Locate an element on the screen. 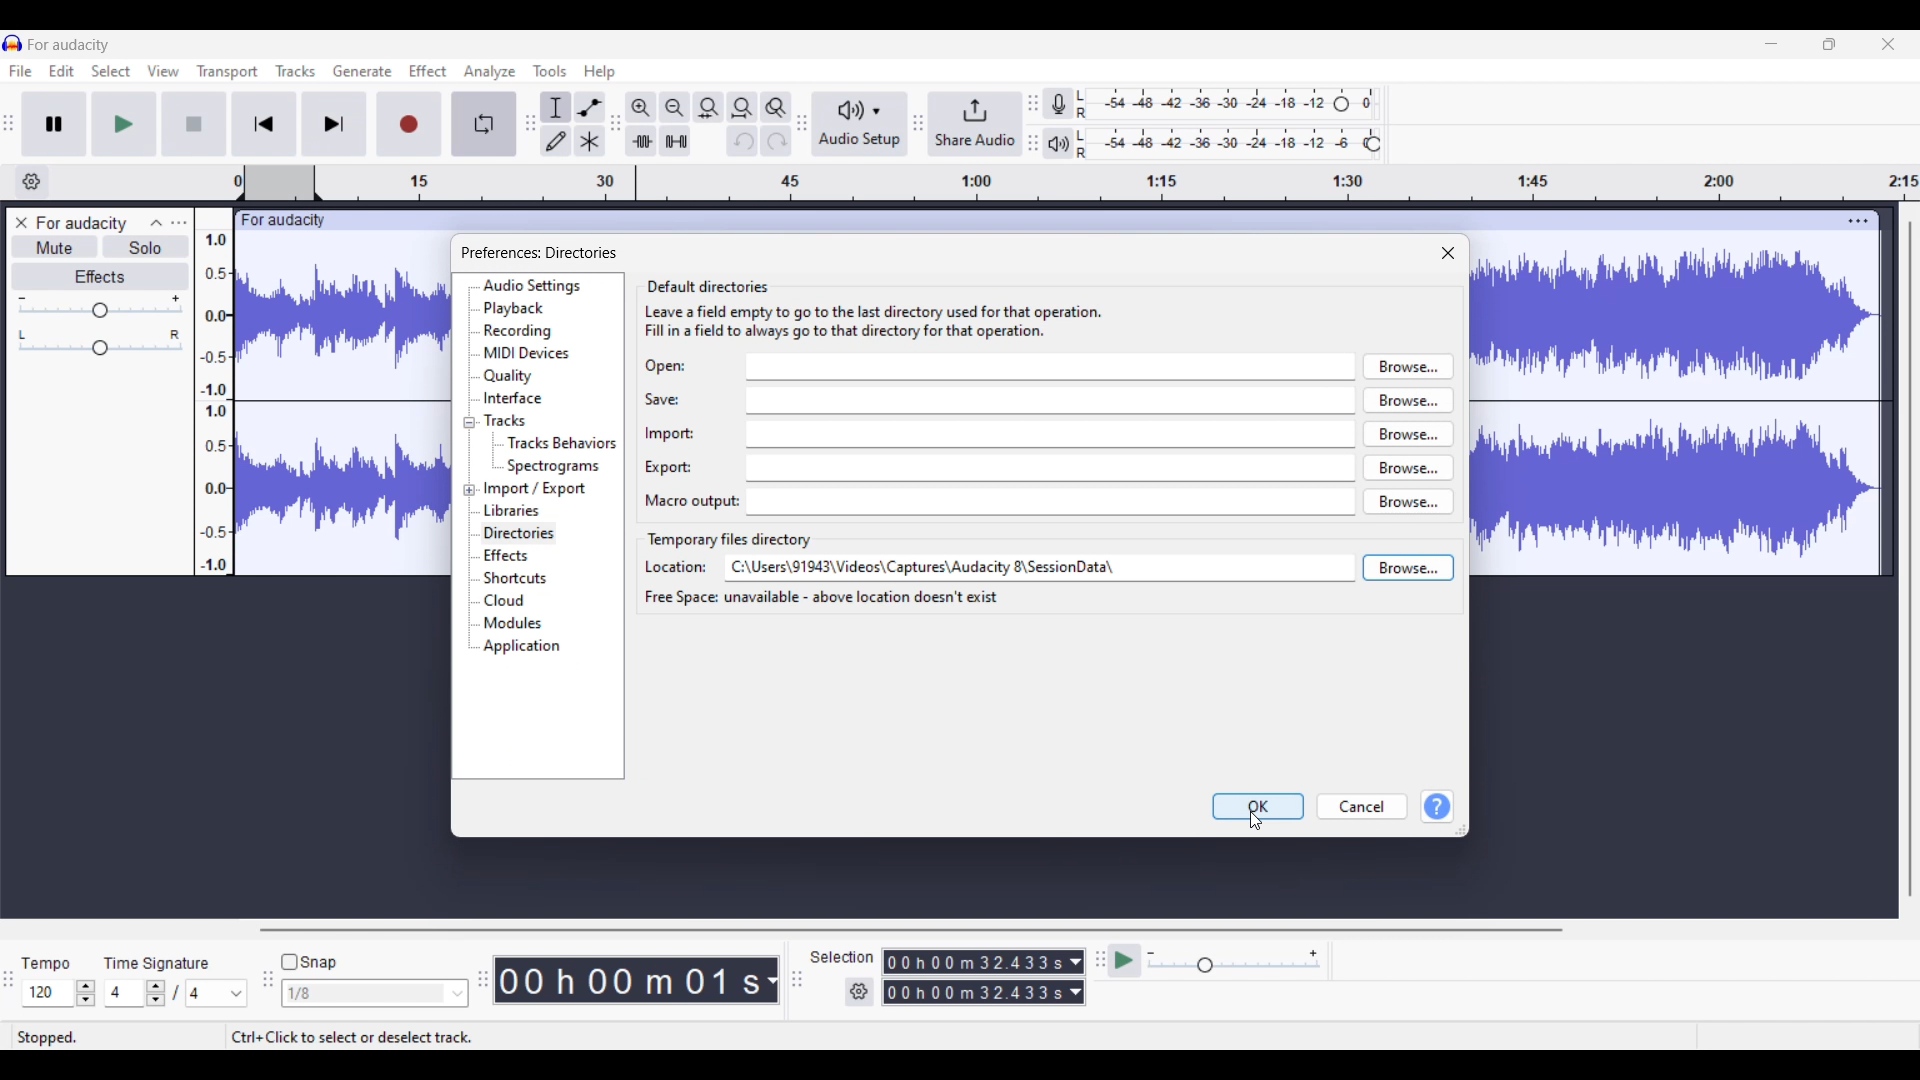 The width and height of the screenshot is (1920, 1080). Zoom in is located at coordinates (641, 108).